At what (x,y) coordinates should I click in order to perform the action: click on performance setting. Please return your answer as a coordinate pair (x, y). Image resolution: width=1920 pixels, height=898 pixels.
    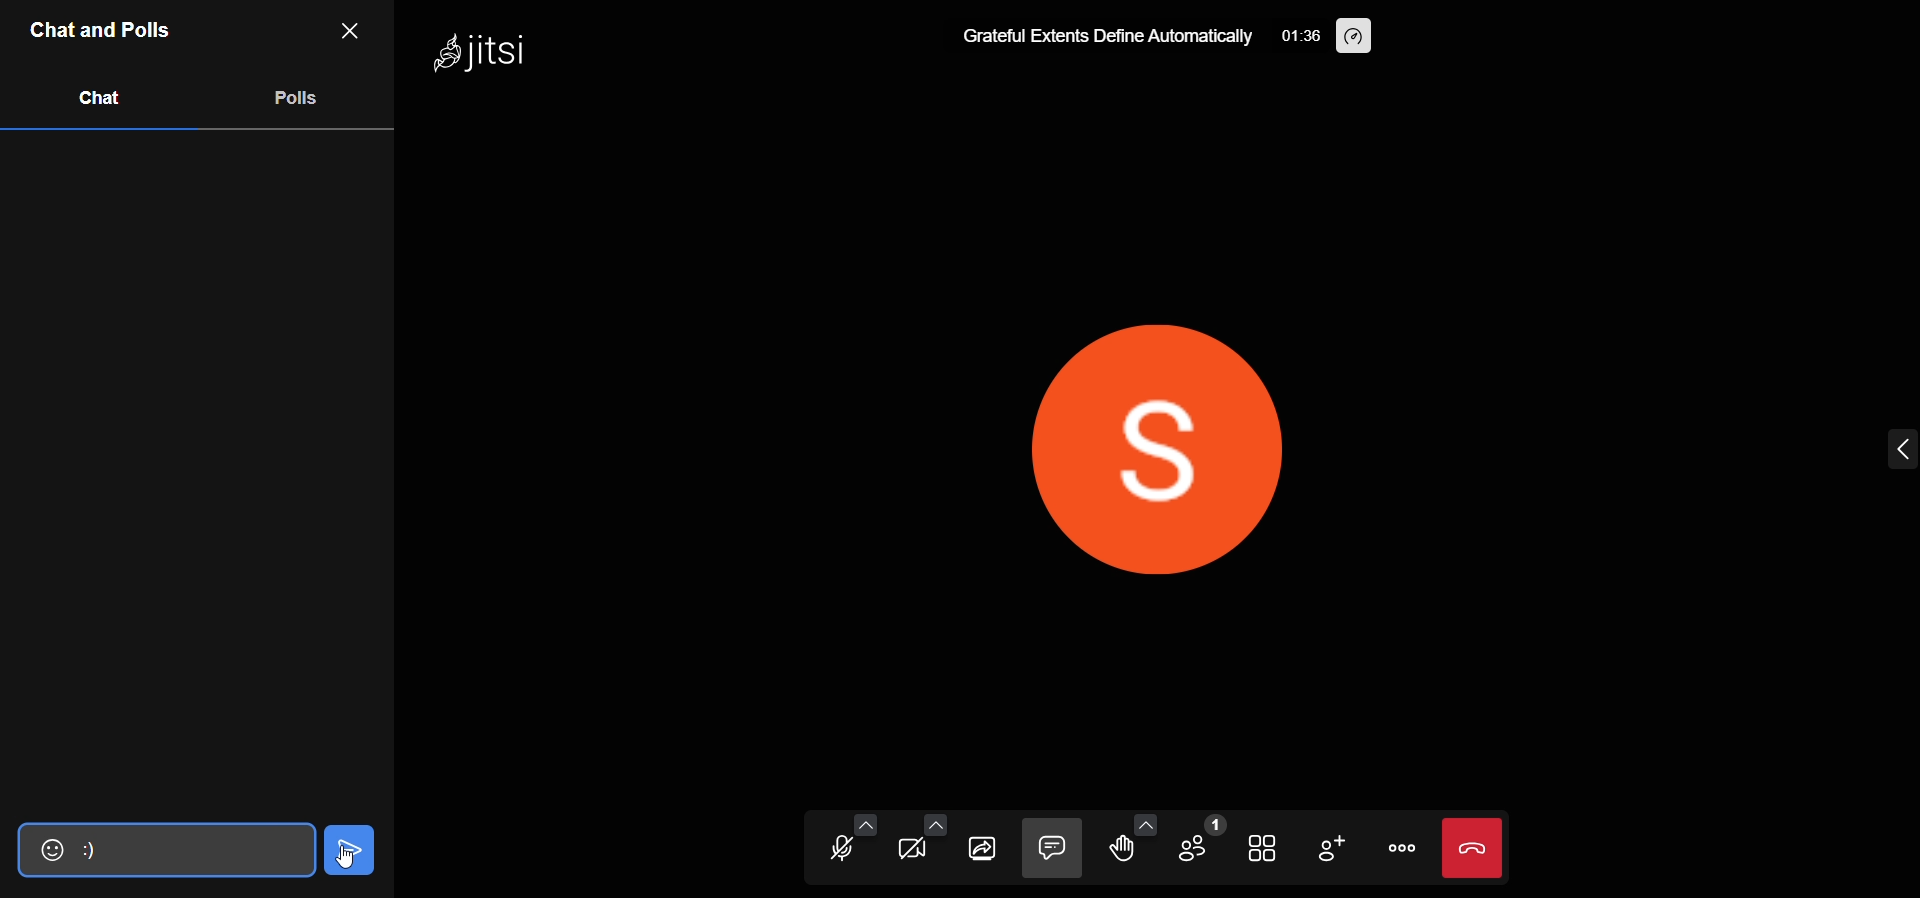
    Looking at the image, I should click on (1351, 35).